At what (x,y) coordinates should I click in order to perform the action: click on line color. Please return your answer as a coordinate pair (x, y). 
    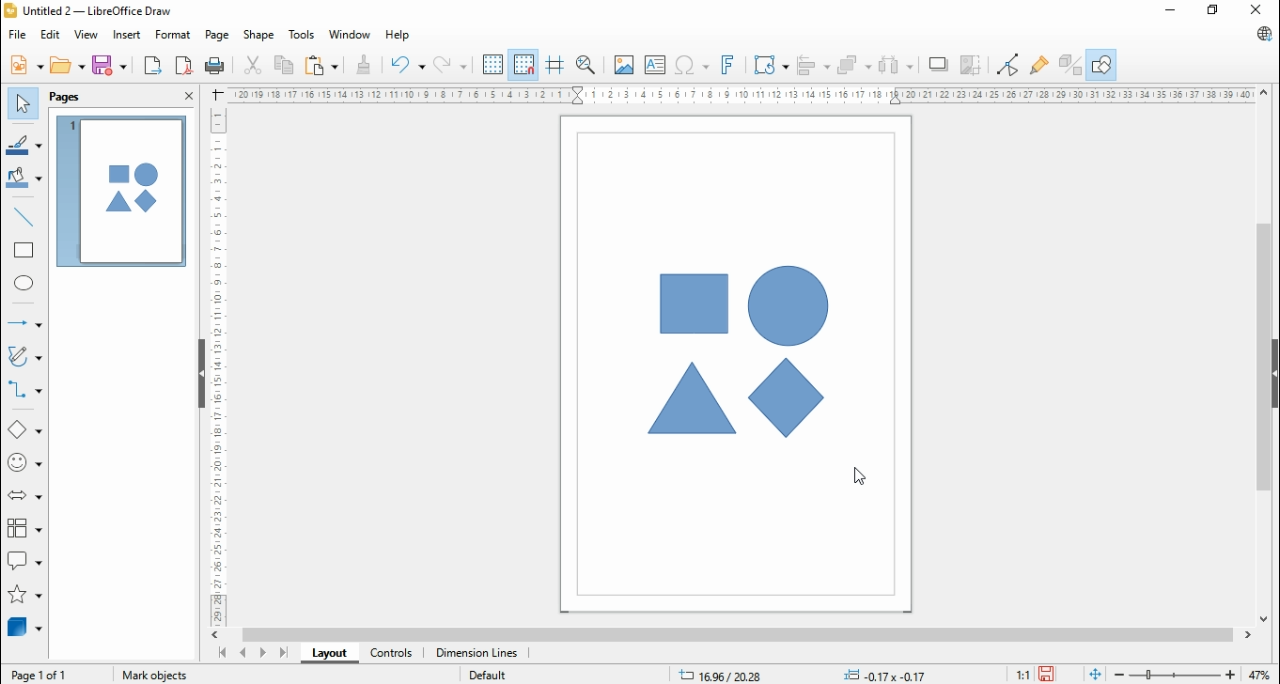
    Looking at the image, I should click on (24, 143).